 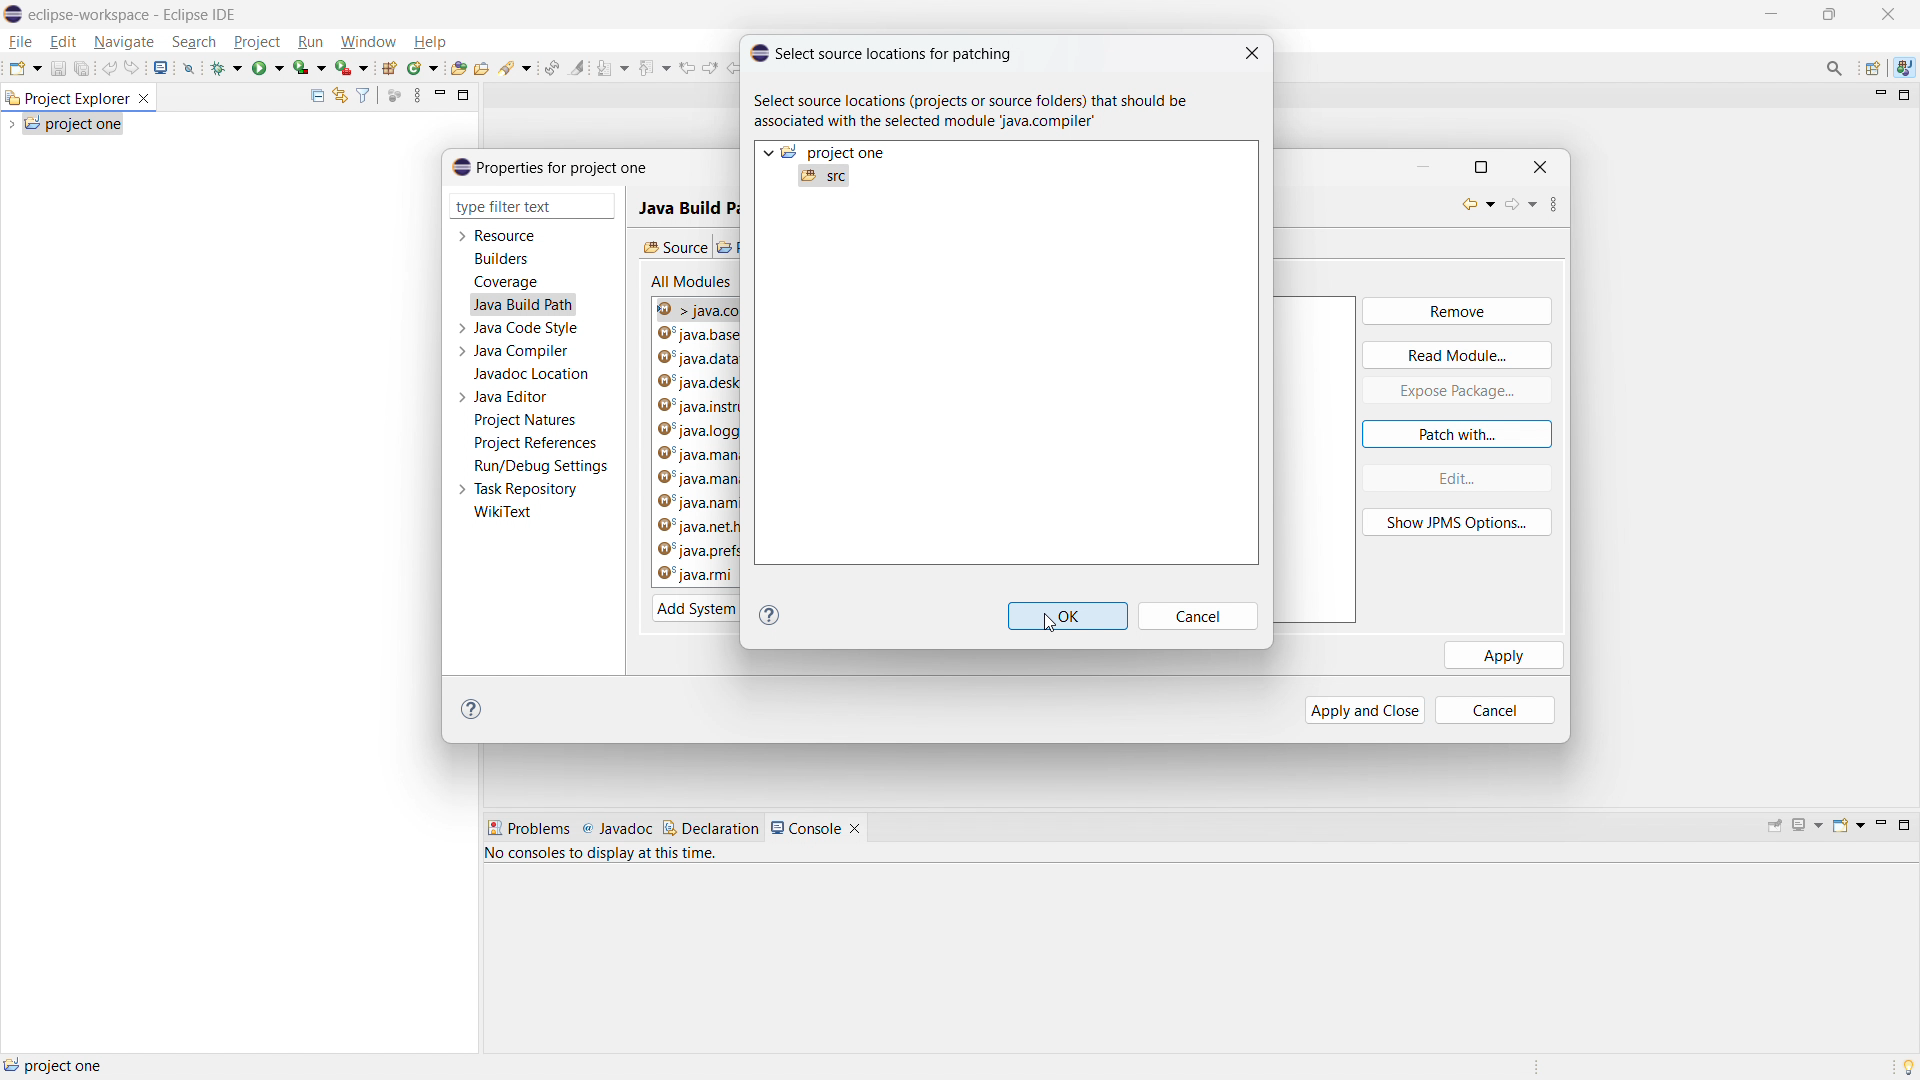 I want to click on maximize, so click(x=1904, y=825).